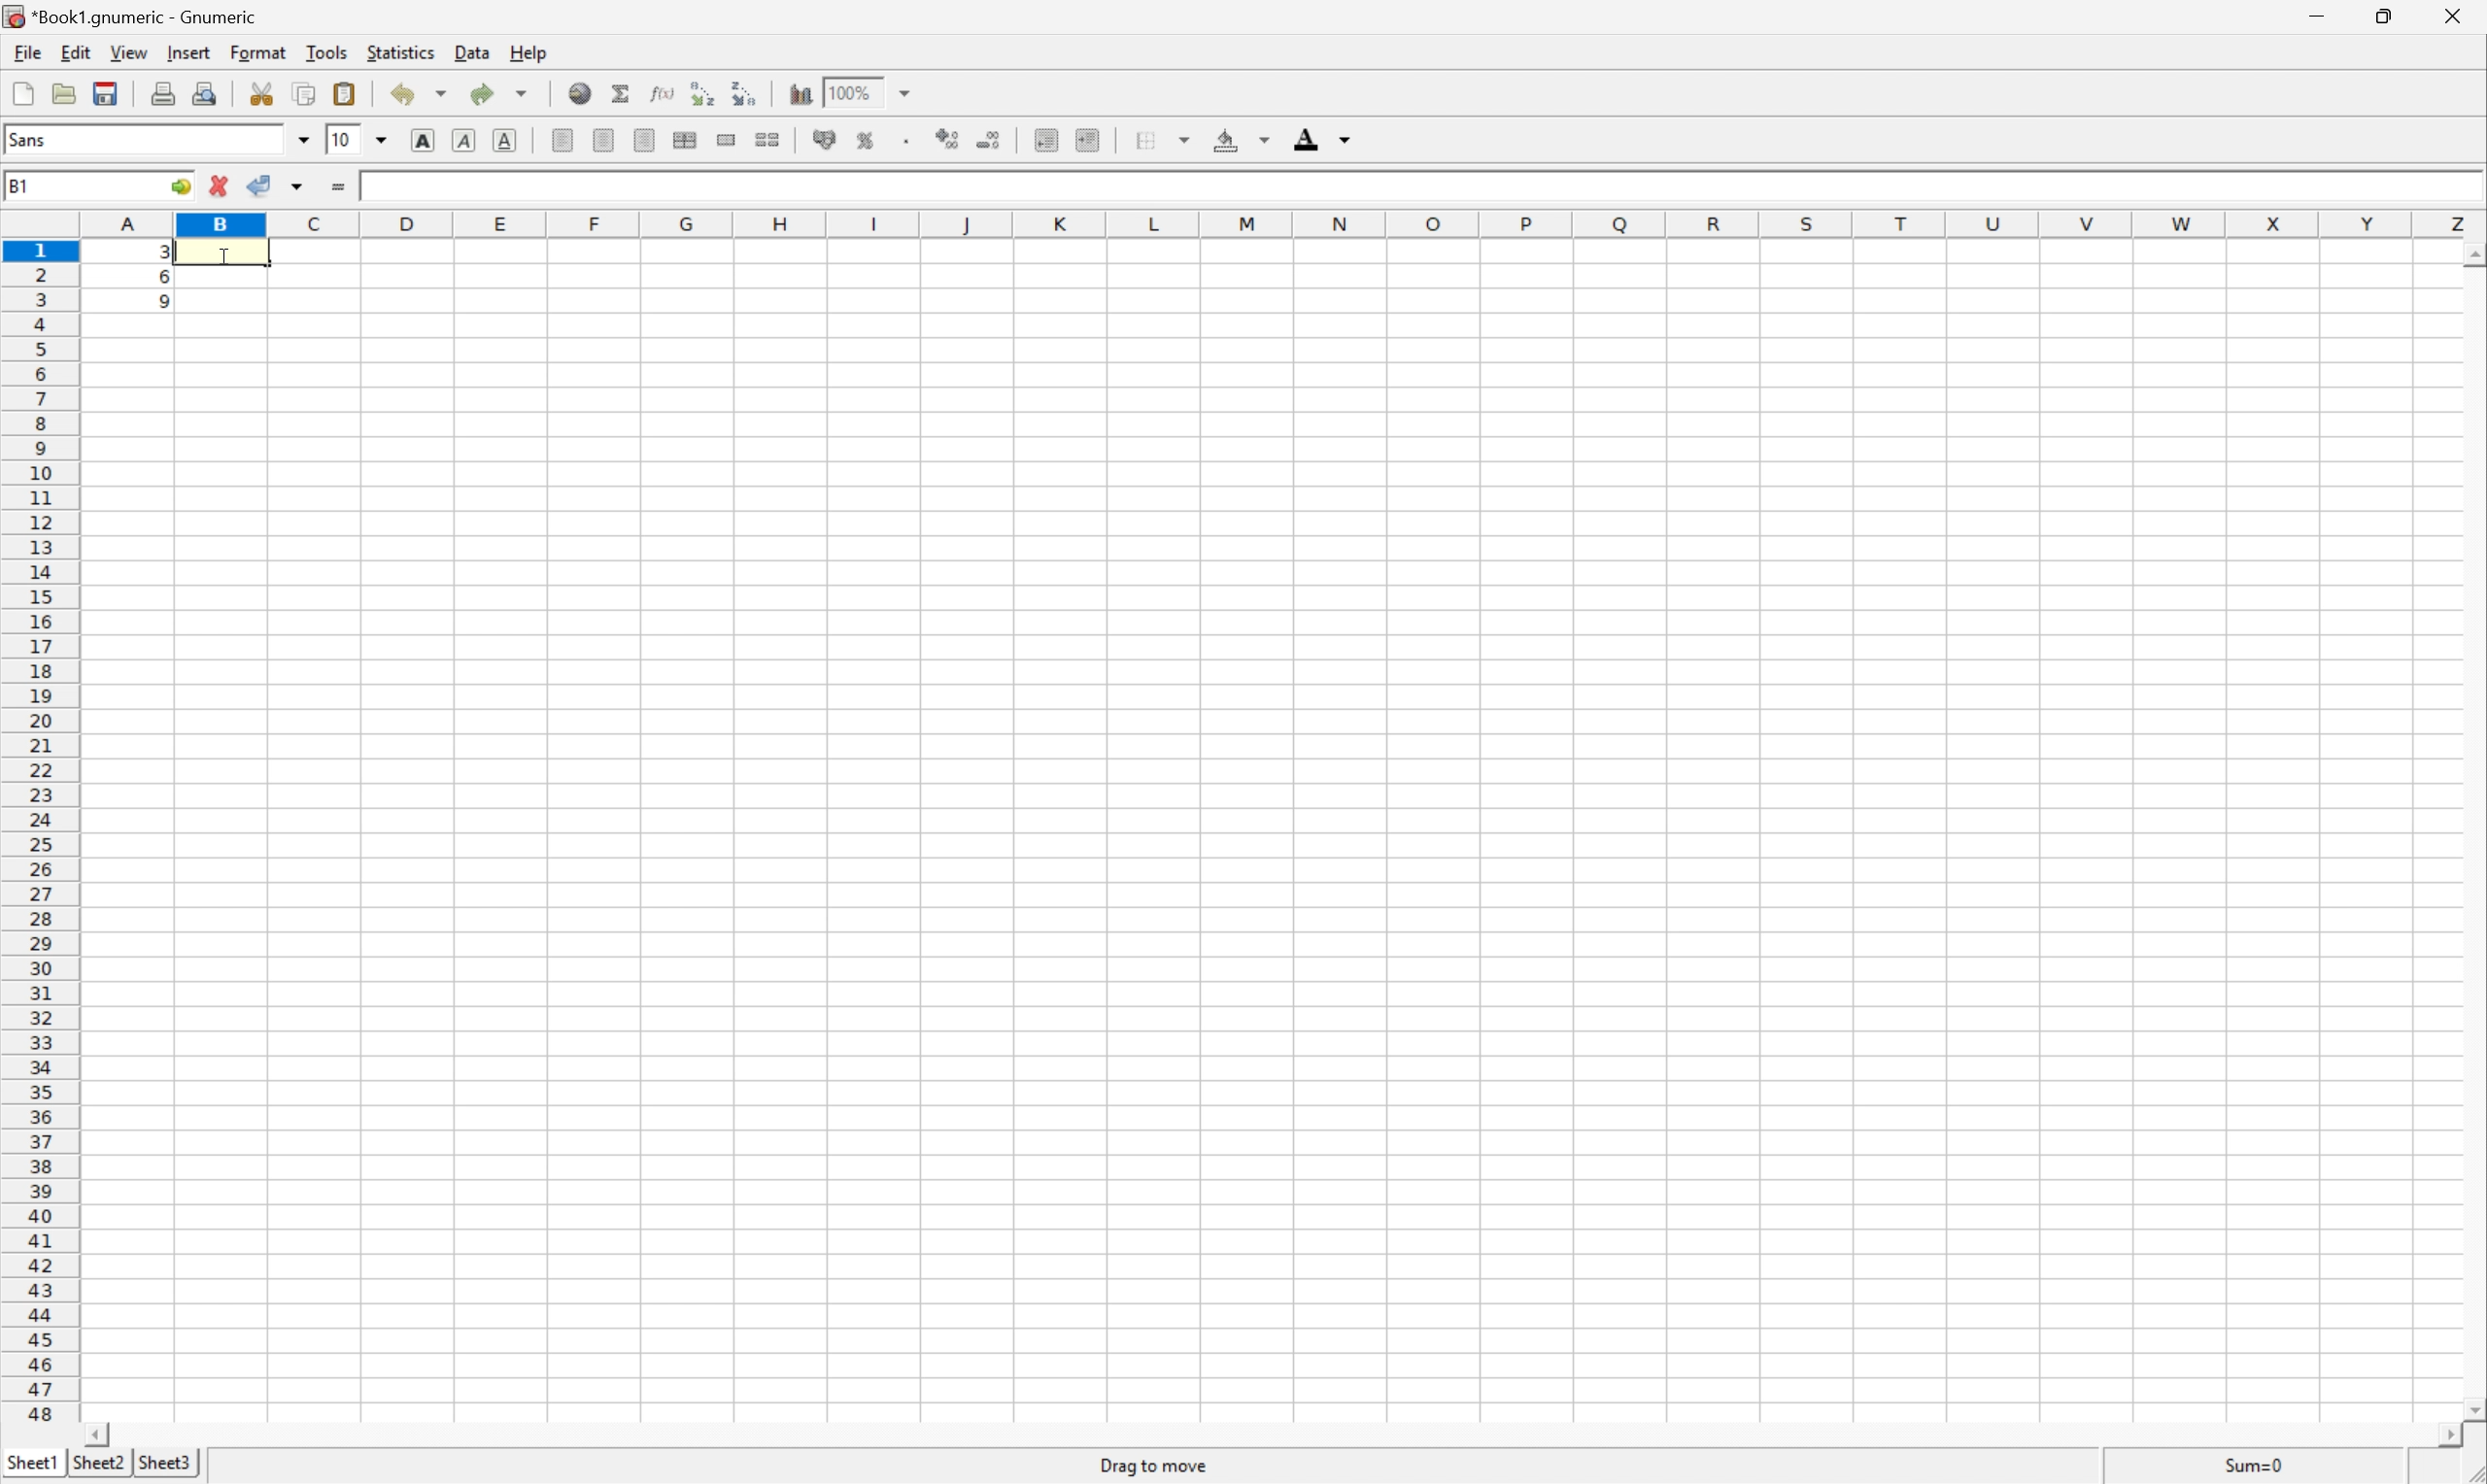  Describe the element at coordinates (622, 94) in the screenshot. I see `Sum in current cell` at that location.